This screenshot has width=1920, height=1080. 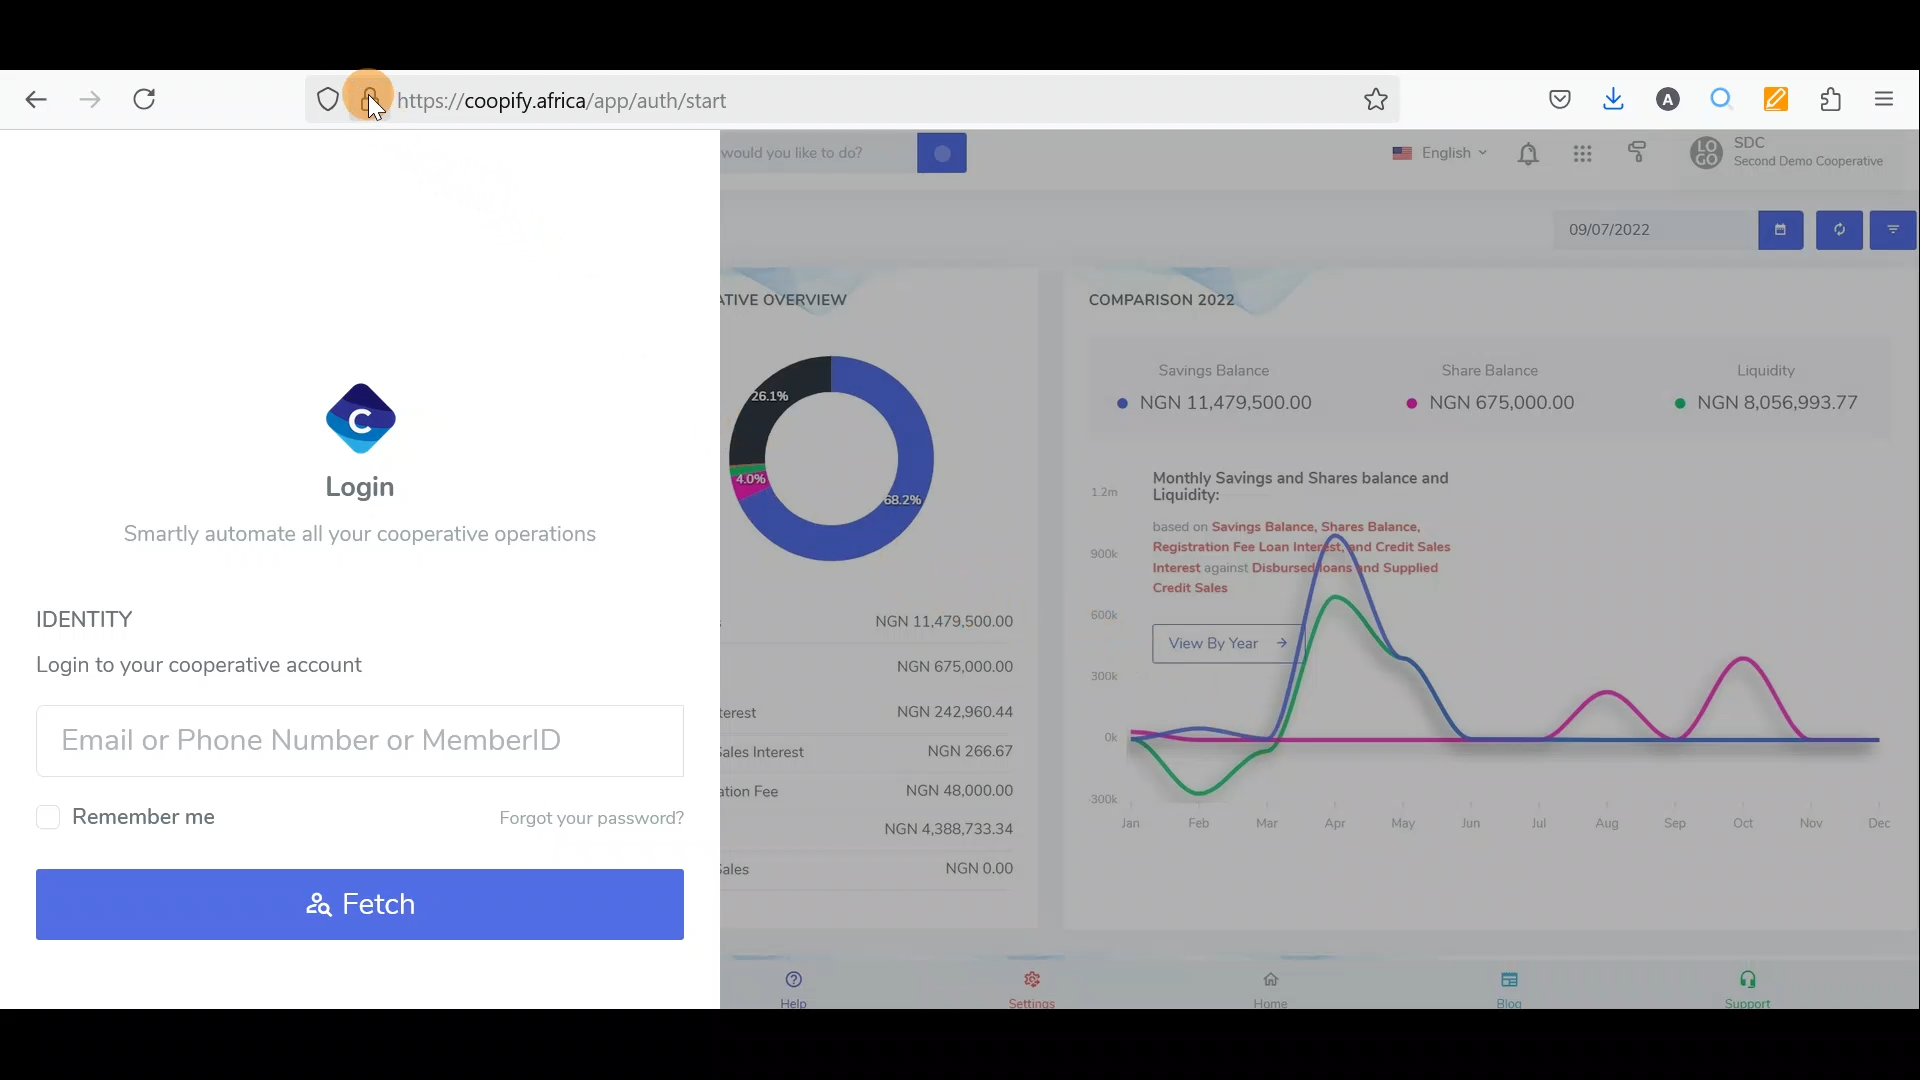 What do you see at coordinates (1552, 100) in the screenshot?
I see `Save to pocket` at bounding box center [1552, 100].